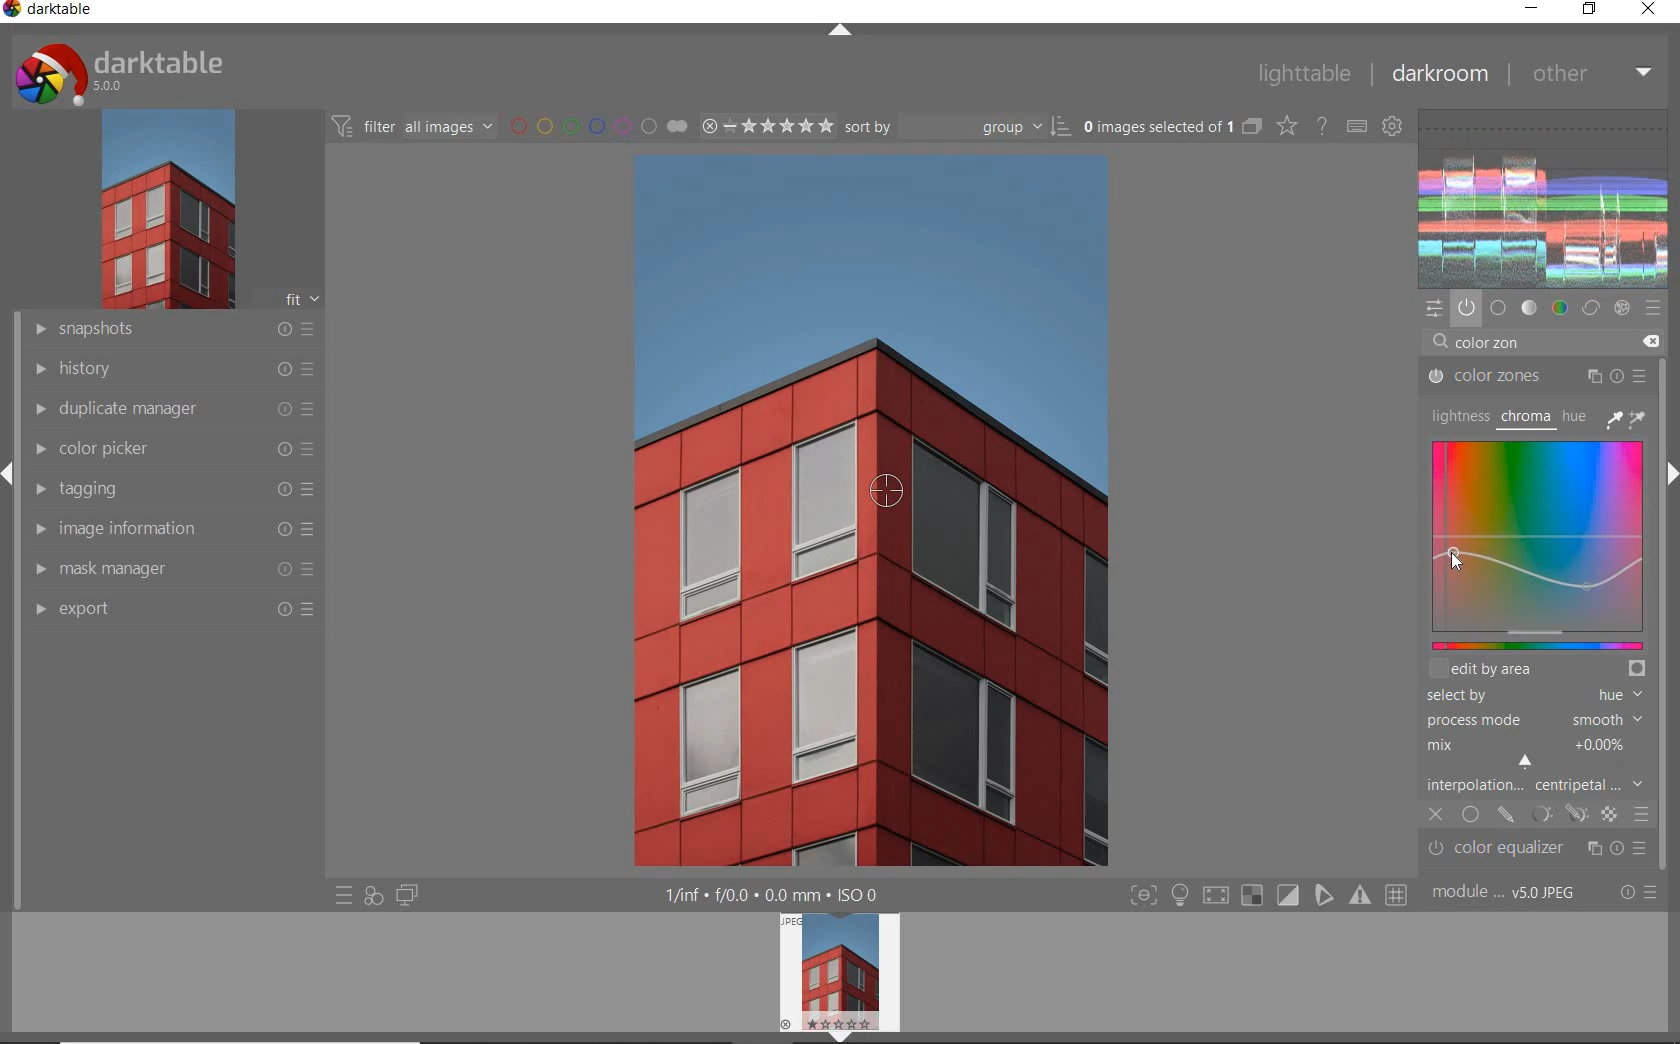 This screenshot has height=1044, width=1680. Describe the element at coordinates (1323, 896) in the screenshot. I see `guides overlay` at that location.